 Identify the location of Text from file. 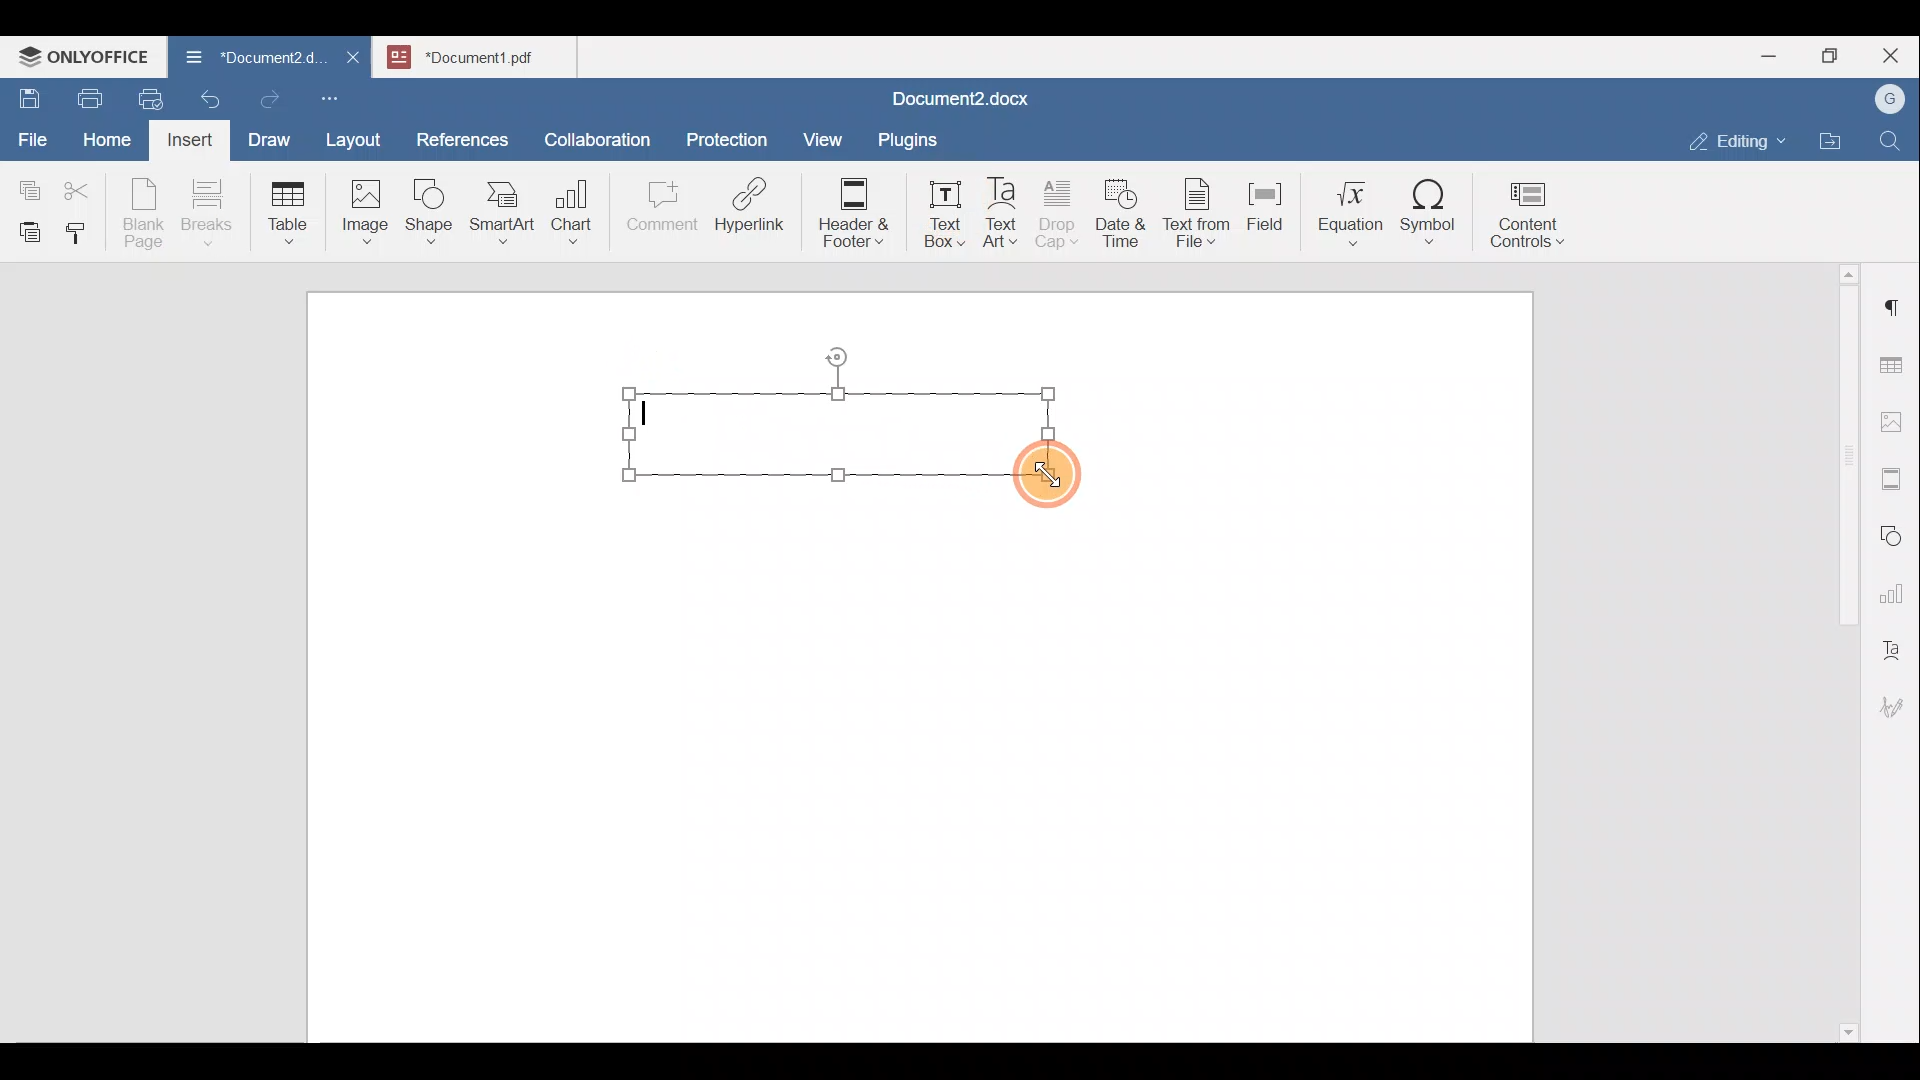
(1200, 211).